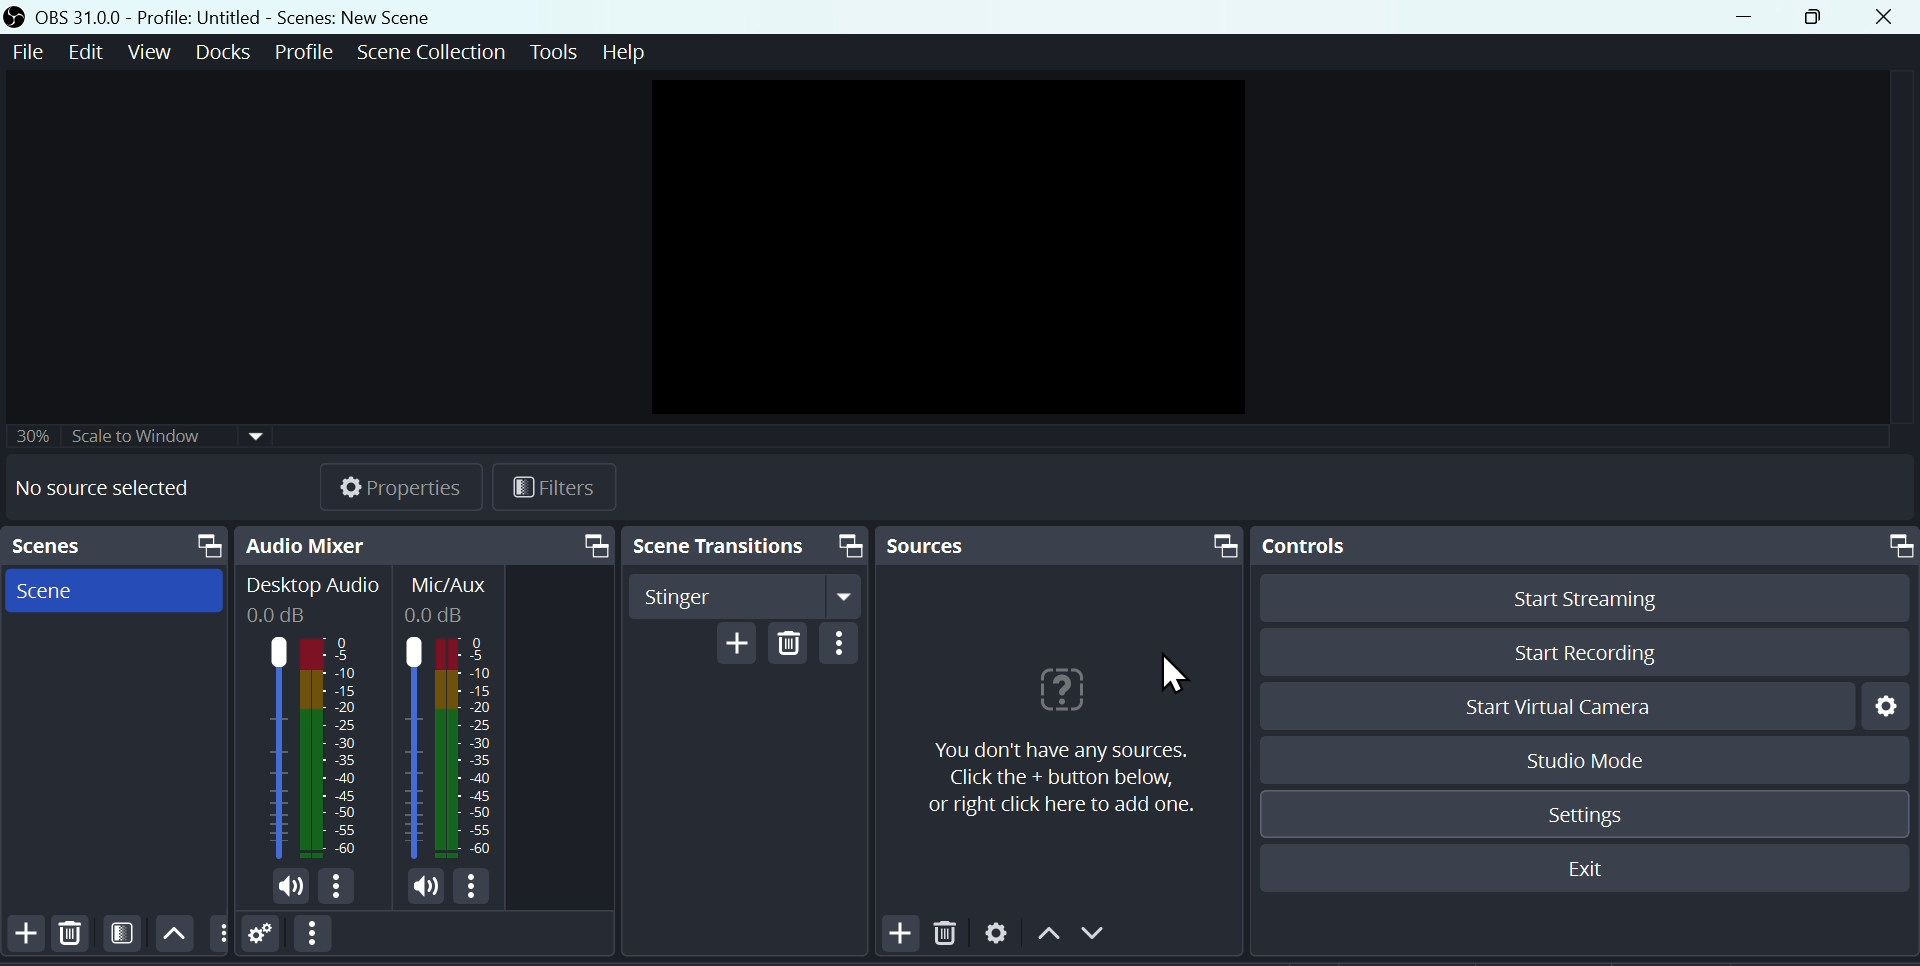 This screenshot has height=966, width=1920. What do you see at coordinates (950, 543) in the screenshot?
I see `Sources` at bounding box center [950, 543].